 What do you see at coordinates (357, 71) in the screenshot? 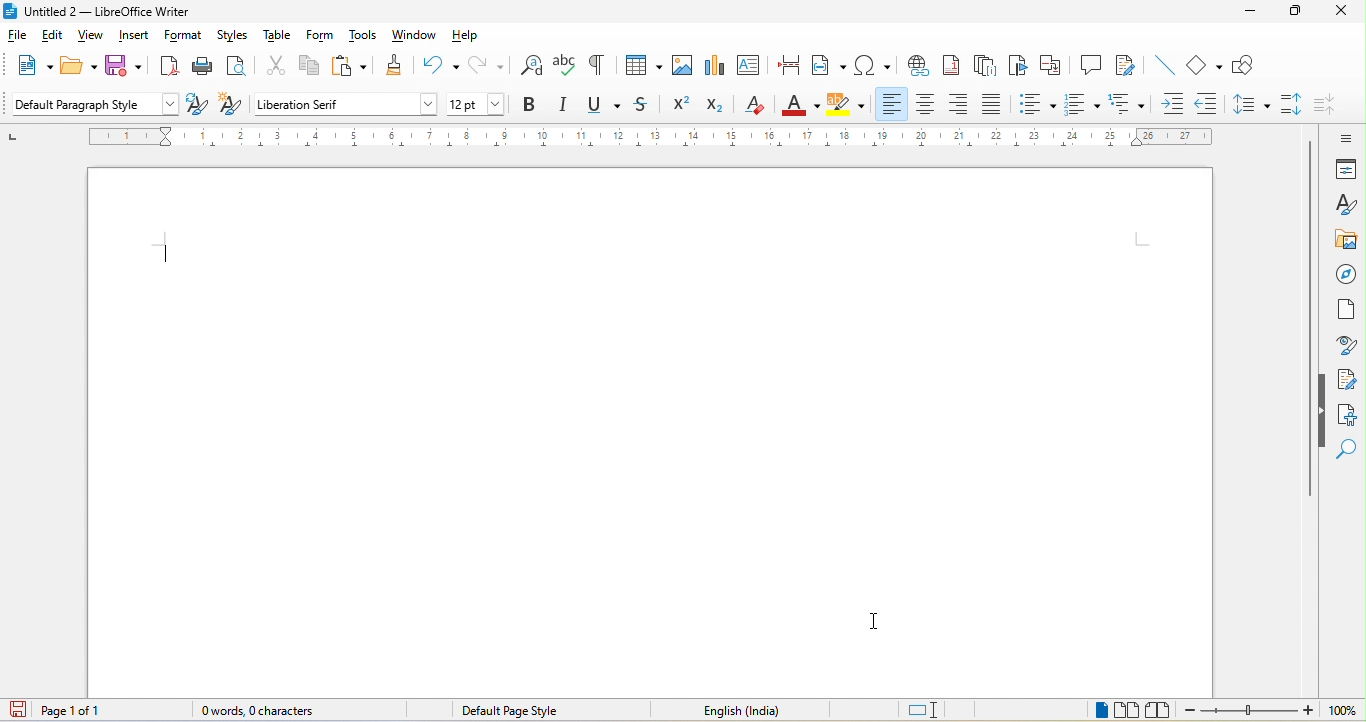
I see `paste` at bounding box center [357, 71].